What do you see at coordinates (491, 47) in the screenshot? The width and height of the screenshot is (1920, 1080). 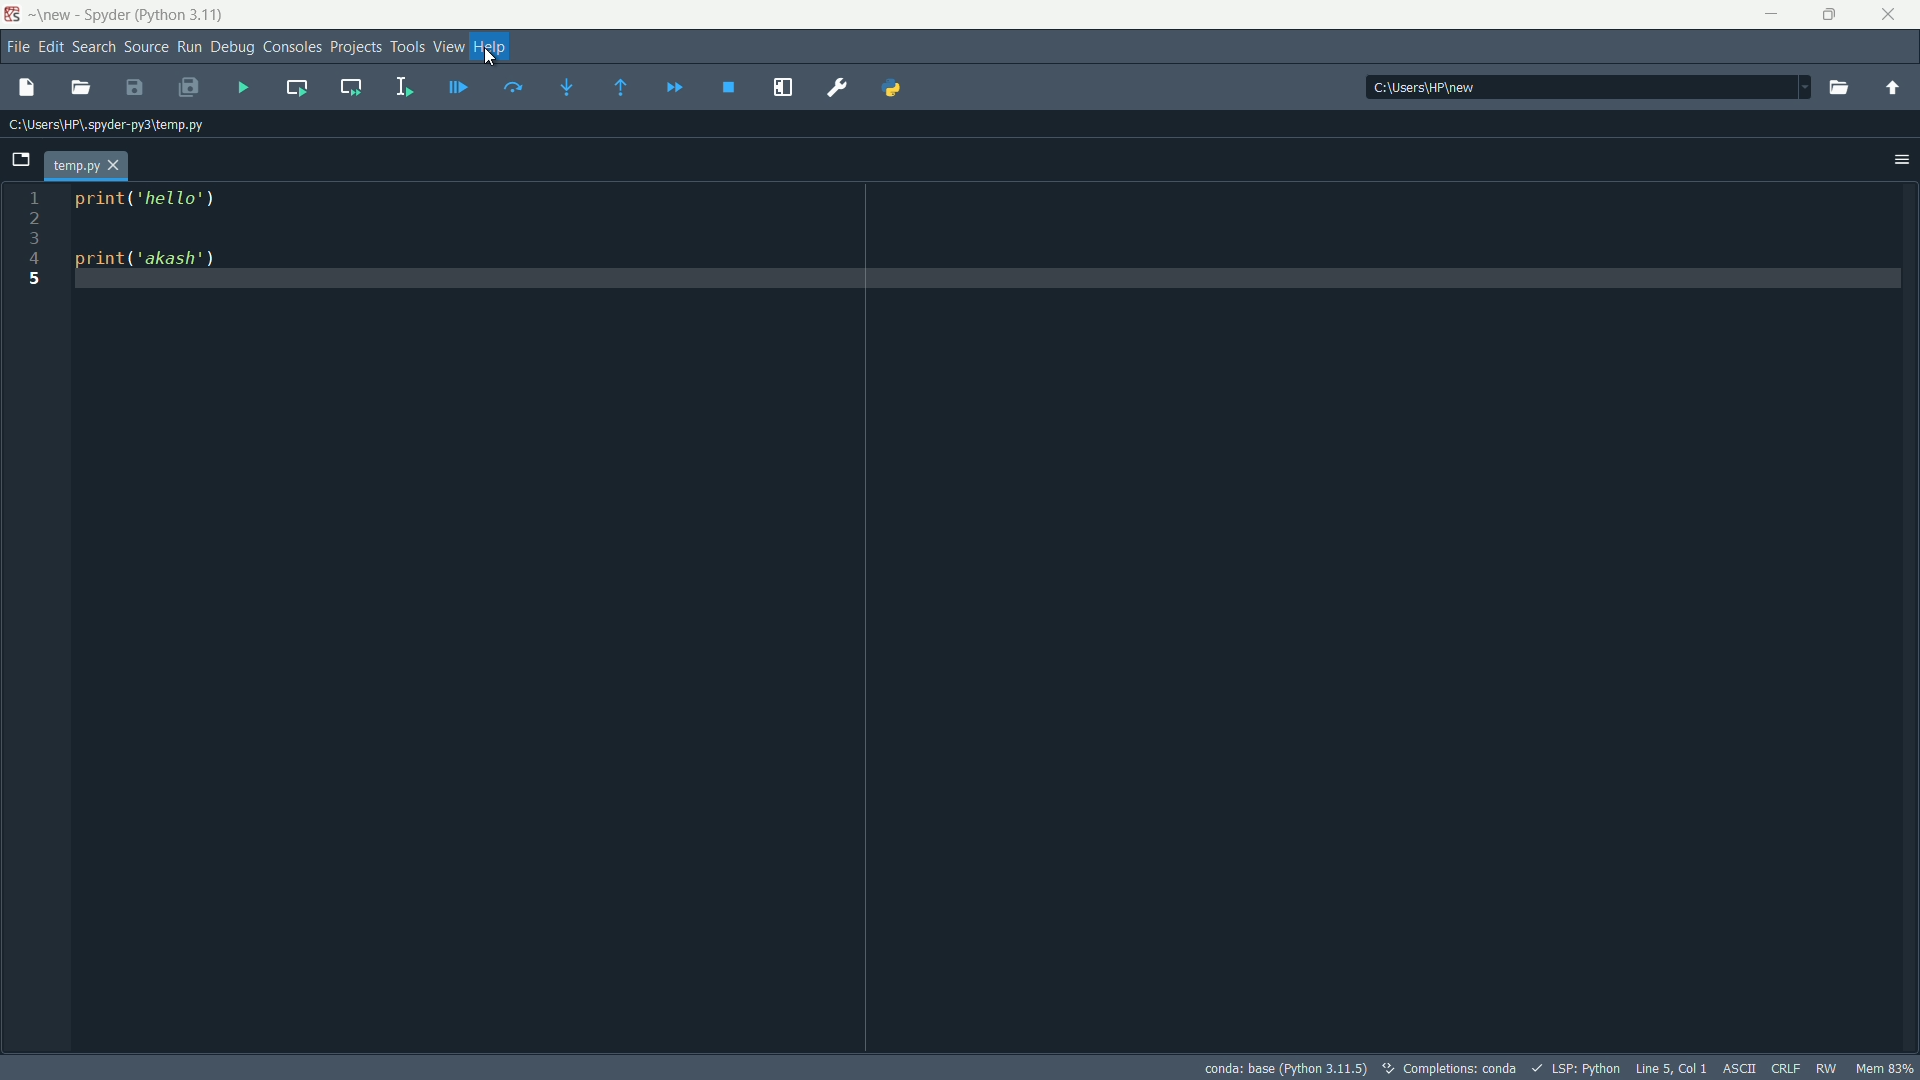 I see `help menu` at bounding box center [491, 47].